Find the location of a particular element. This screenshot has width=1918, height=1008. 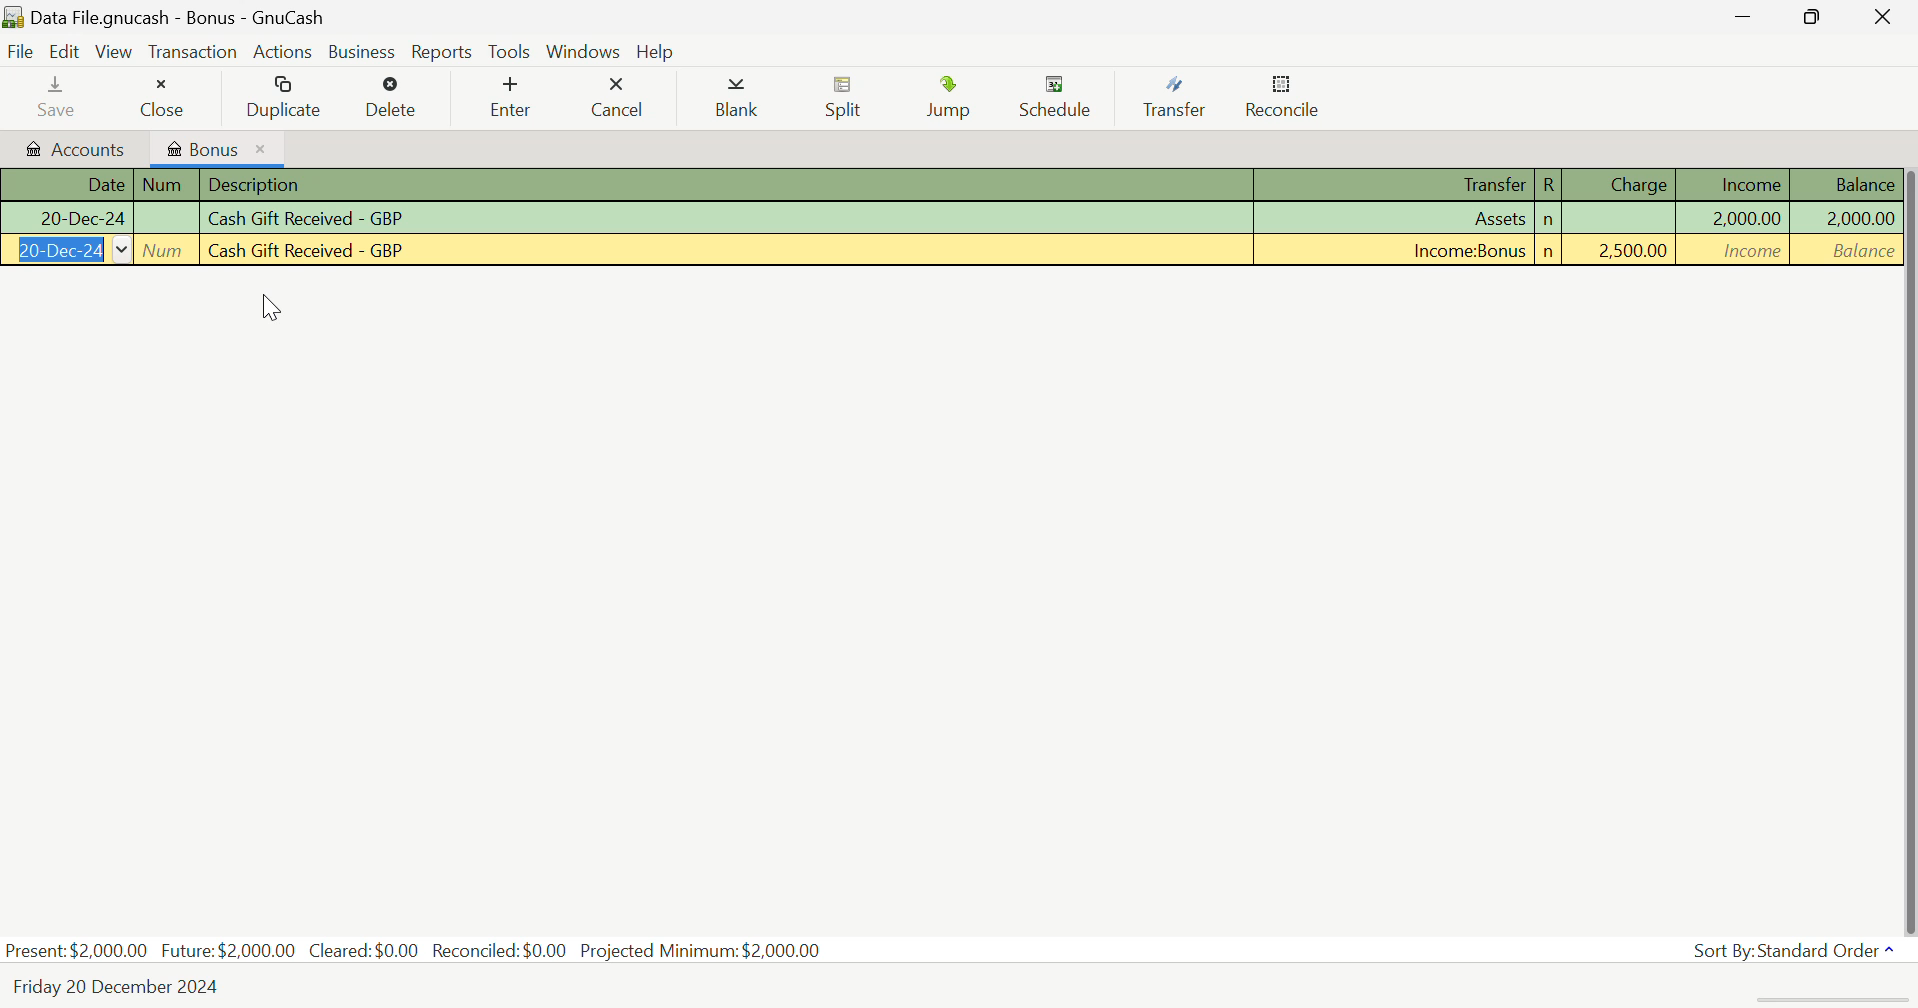

Balance is located at coordinates (1844, 184).